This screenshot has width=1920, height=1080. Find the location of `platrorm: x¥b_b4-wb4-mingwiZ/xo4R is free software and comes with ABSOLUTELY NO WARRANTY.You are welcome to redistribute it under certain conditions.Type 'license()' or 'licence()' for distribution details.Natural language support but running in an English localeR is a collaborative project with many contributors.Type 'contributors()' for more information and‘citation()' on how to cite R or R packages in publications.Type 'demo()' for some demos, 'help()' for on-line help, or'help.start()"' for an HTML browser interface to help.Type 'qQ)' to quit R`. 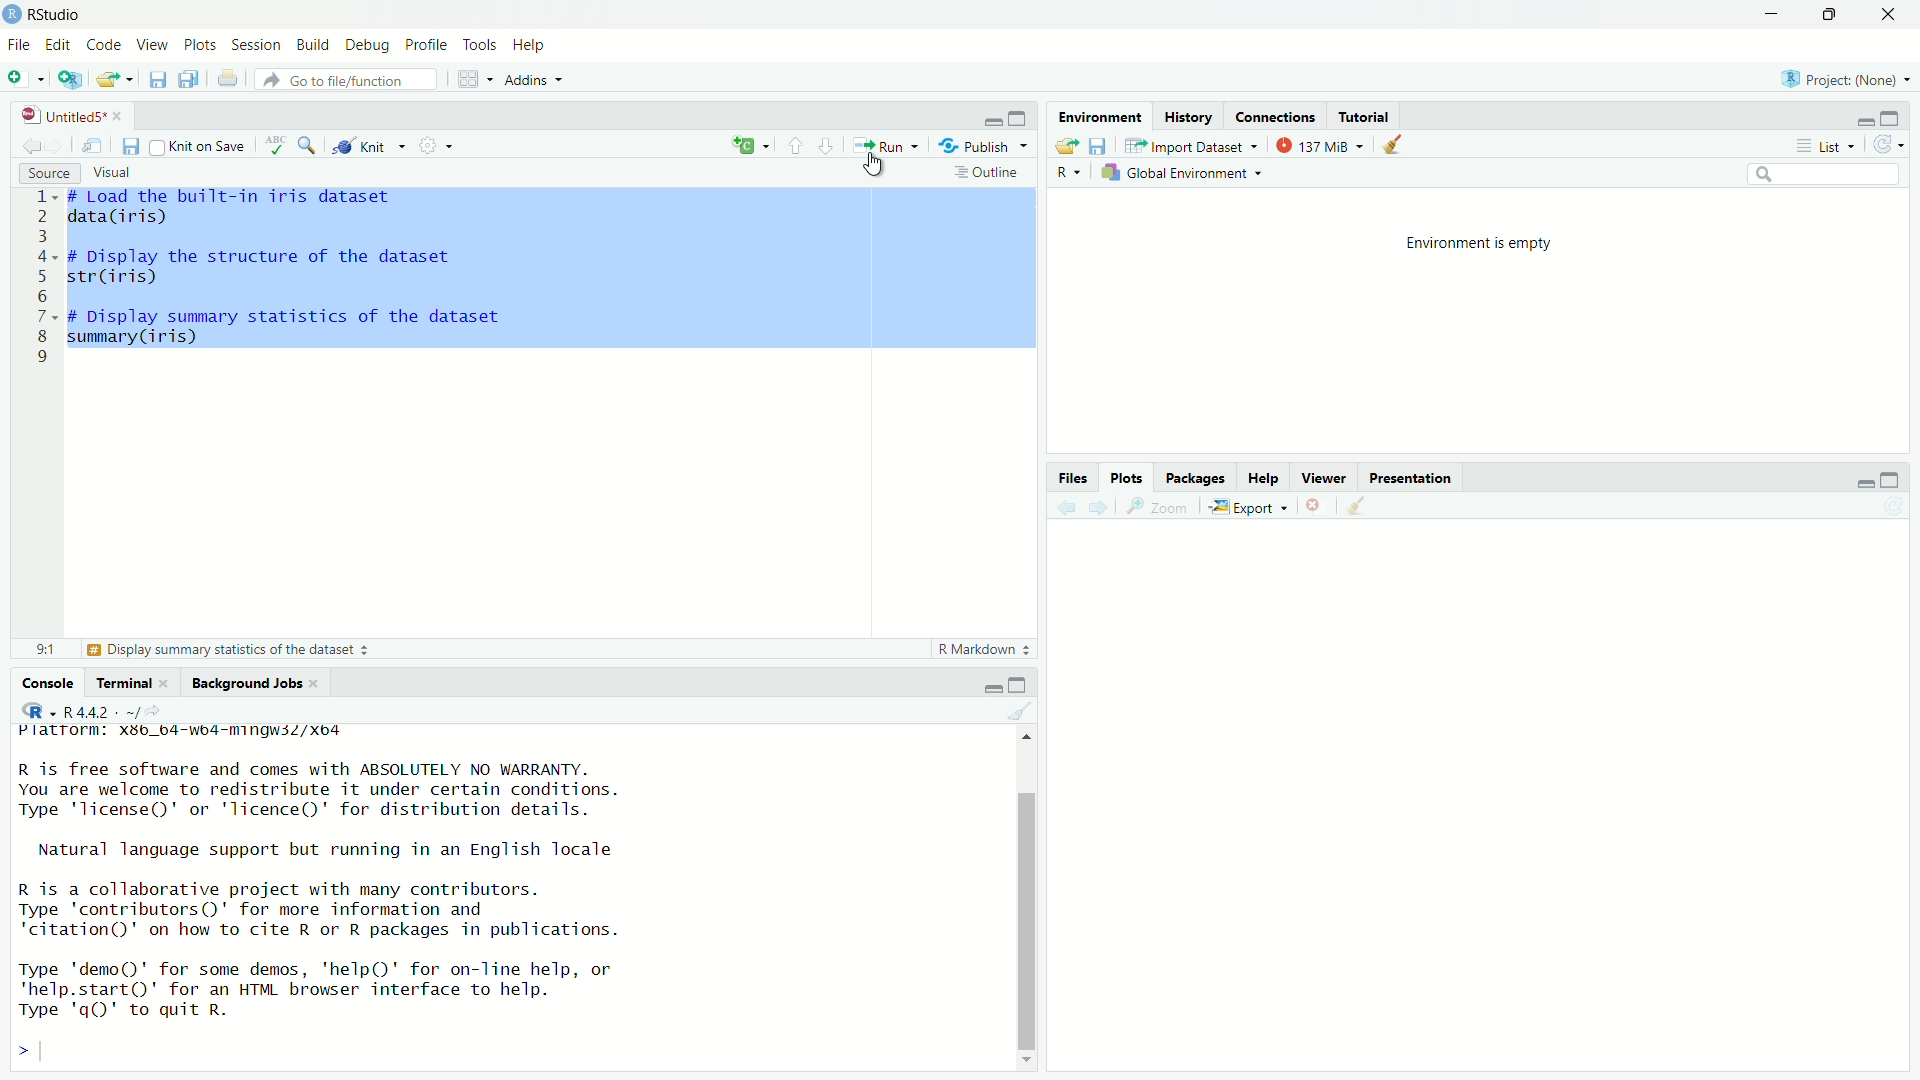

platrorm: x¥b_b4-wb4-mingwiZ/xo4R is free software and comes with ABSOLUTELY NO WARRANTY.You are welcome to redistribute it under certain conditions.Type 'license()' or 'licence()' for distribution details.Natural language support but running in an English localeR is a collaborative project with many contributors.Type 'contributors()' for more information and‘citation()' on how to cite R or R packages in publications.Type 'demo()' for some demos, 'help()' for on-line help, or'help.start()"' for an HTML browser interface to help.Type 'qQ)' to quit R is located at coordinates (505, 897).